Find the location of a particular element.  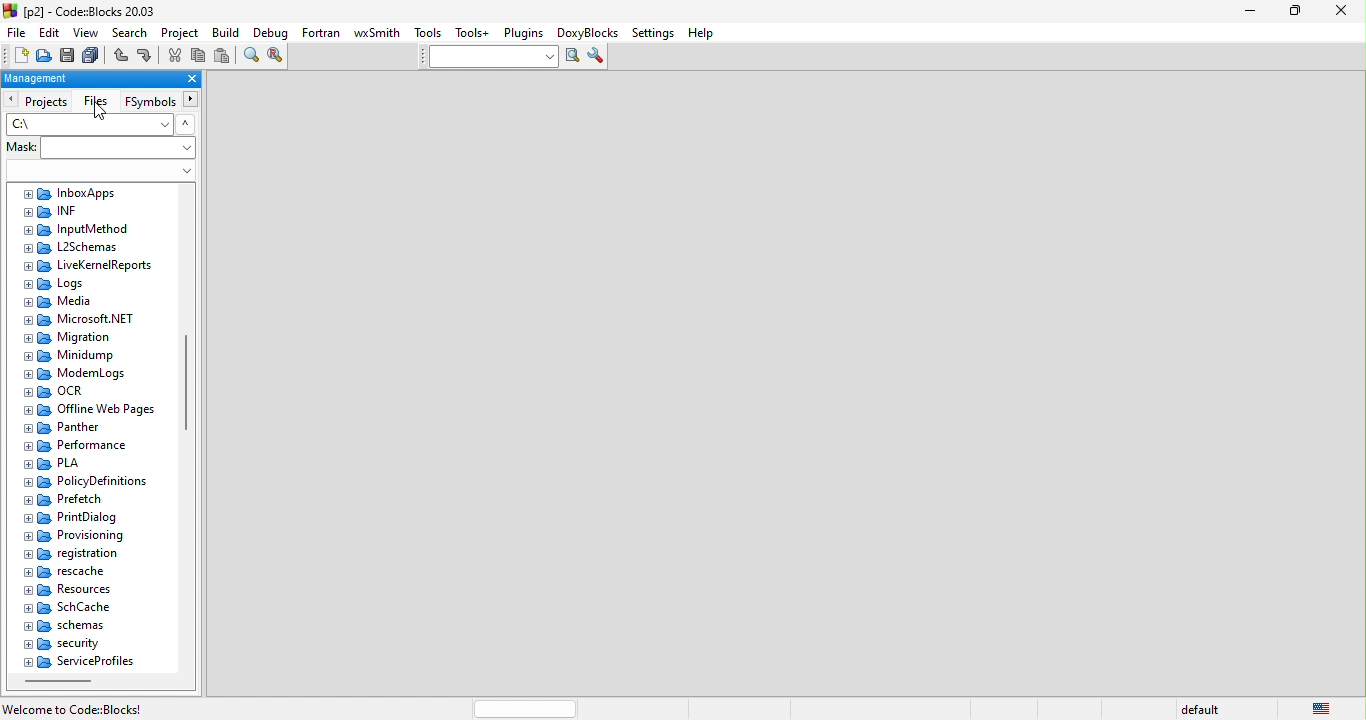

save everything is located at coordinates (94, 56).